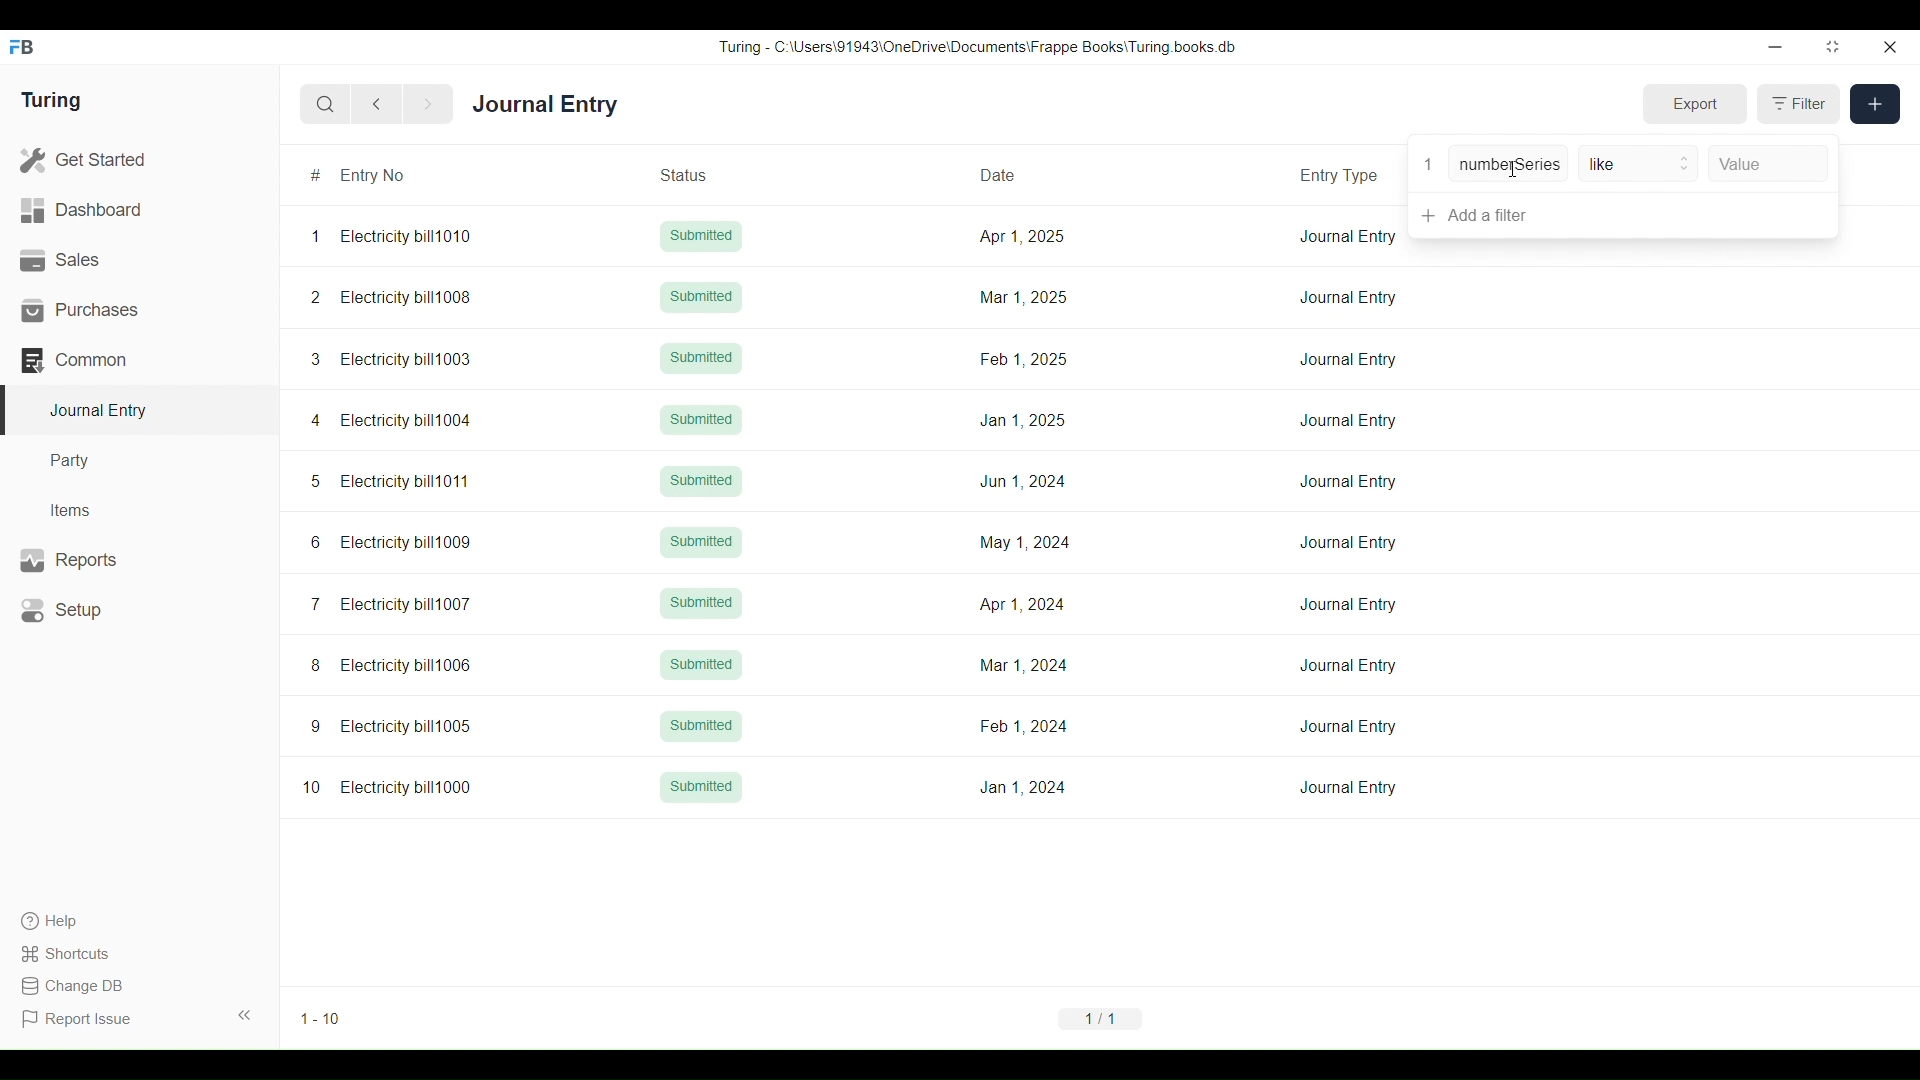  What do you see at coordinates (1348, 481) in the screenshot?
I see `Journal Entry` at bounding box center [1348, 481].